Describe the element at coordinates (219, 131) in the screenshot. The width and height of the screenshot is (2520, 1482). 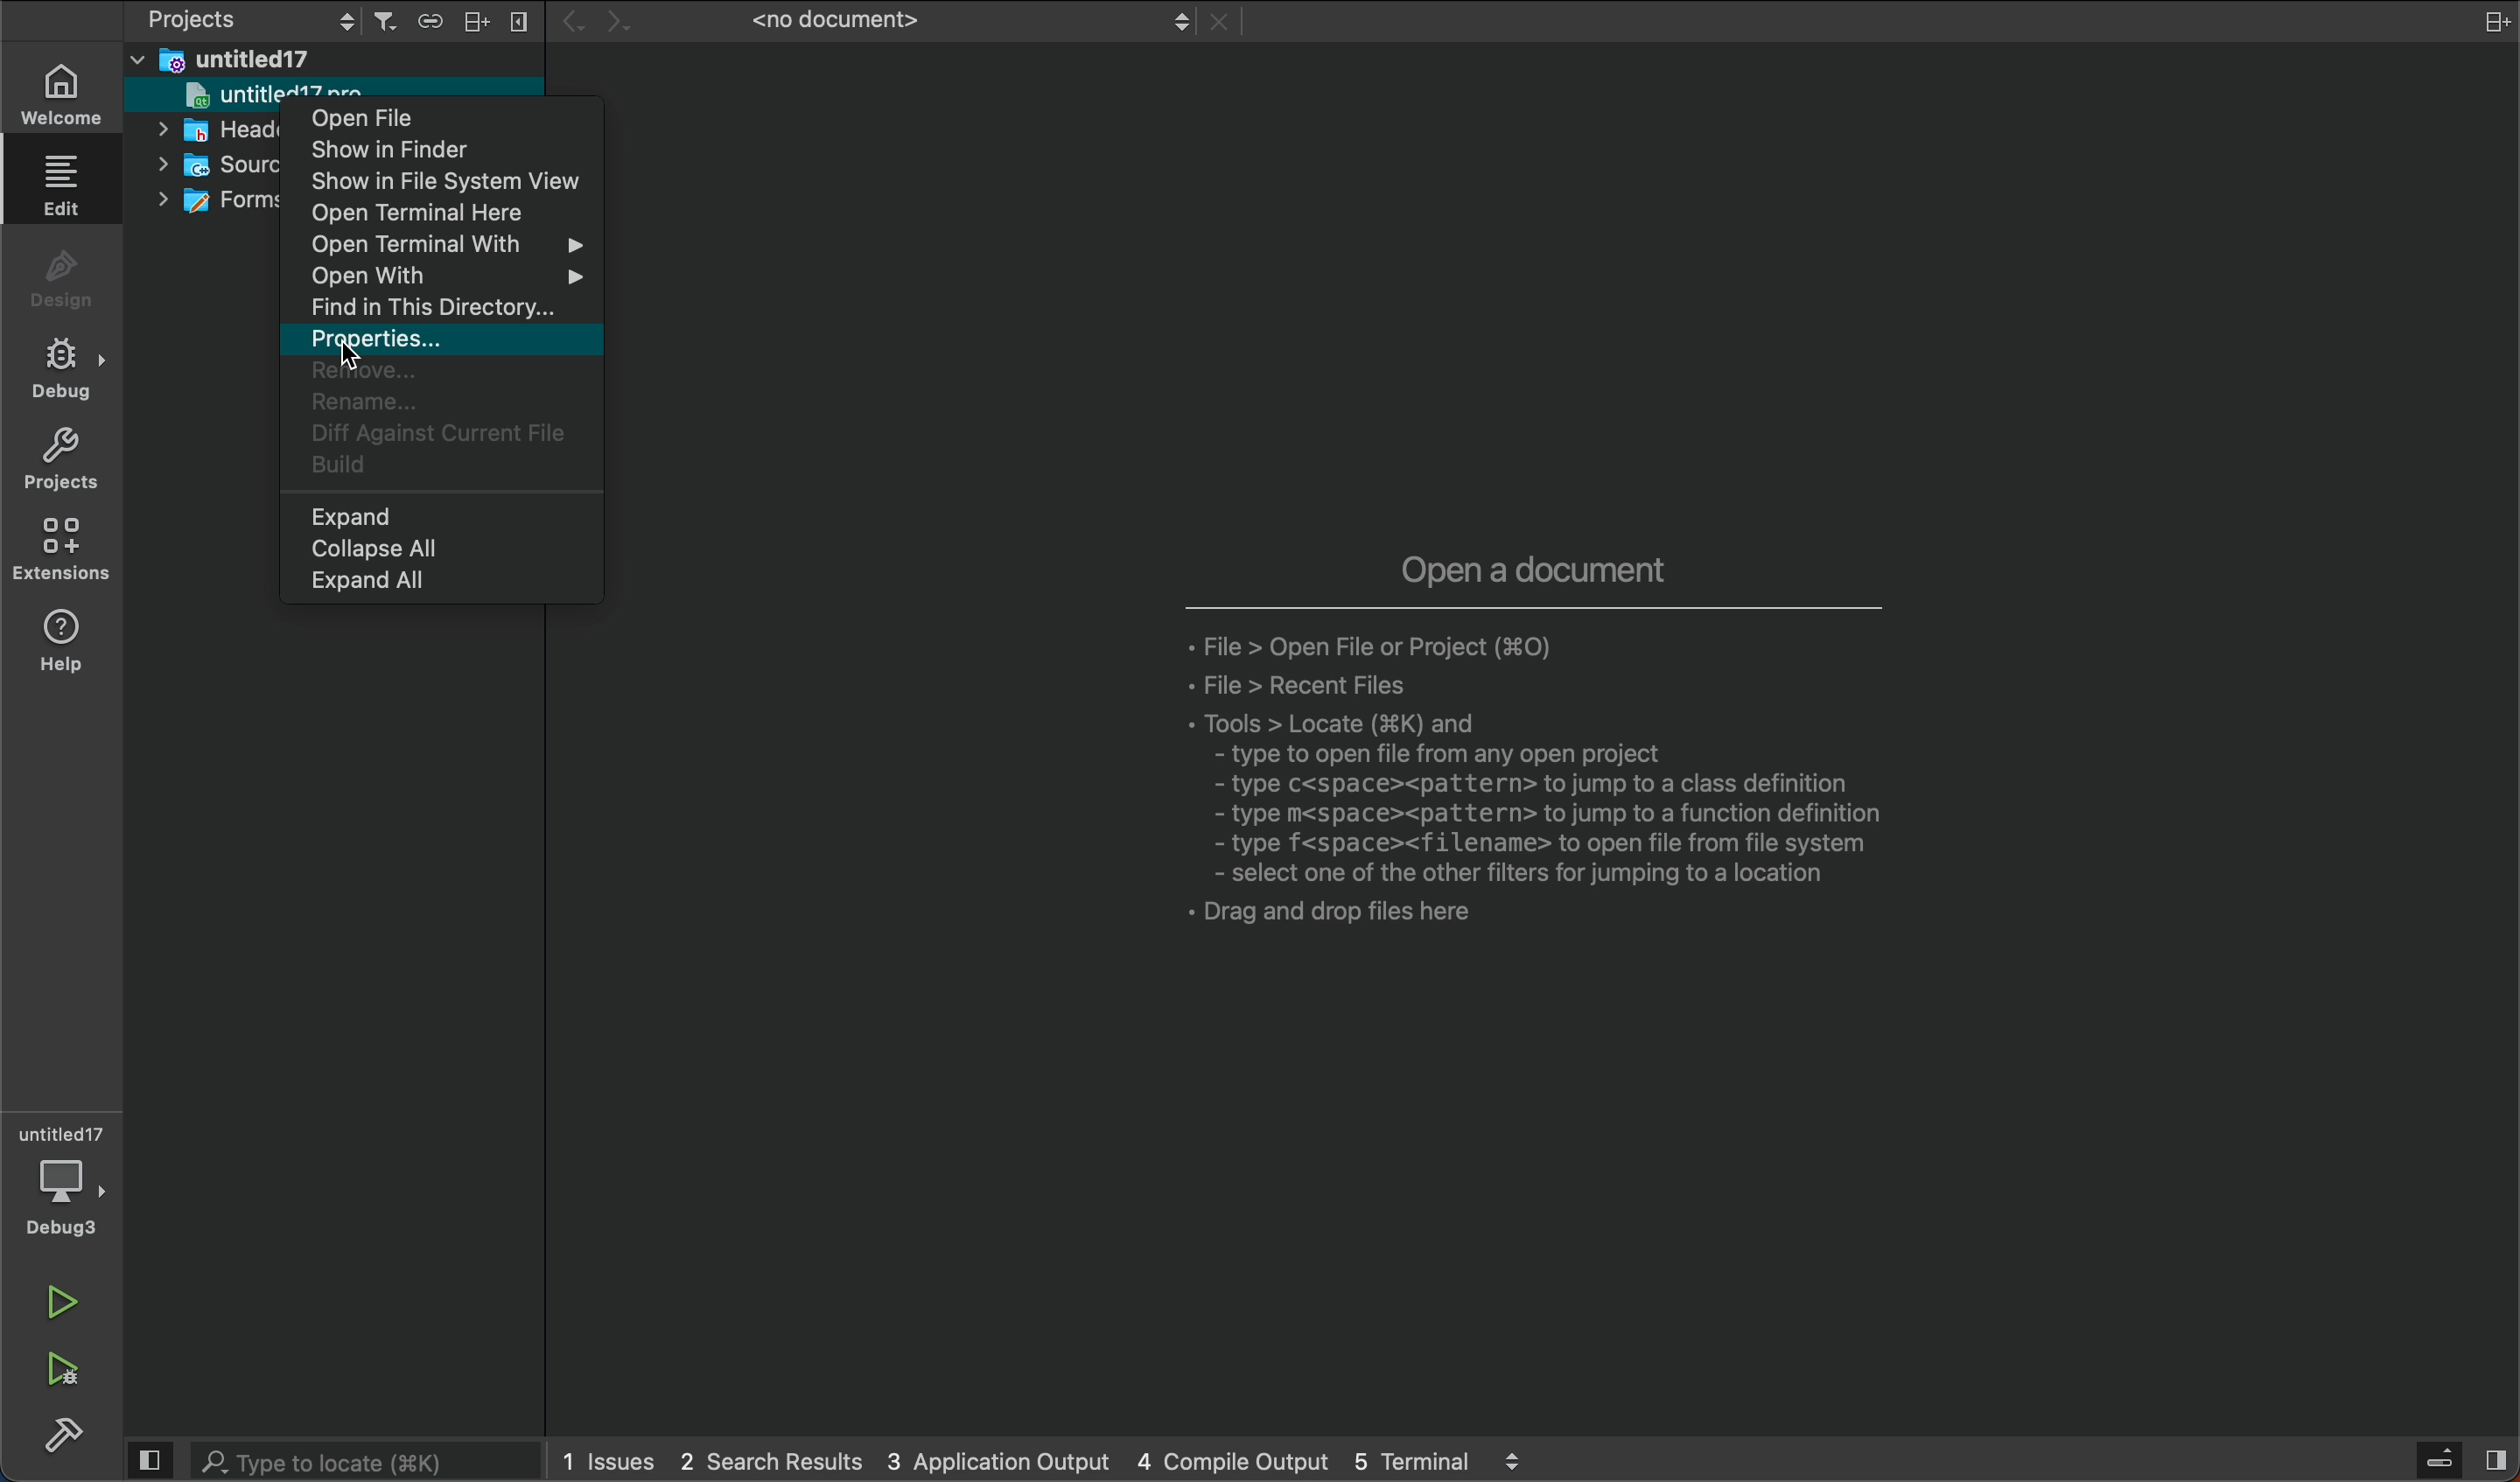
I see `headers` at that location.